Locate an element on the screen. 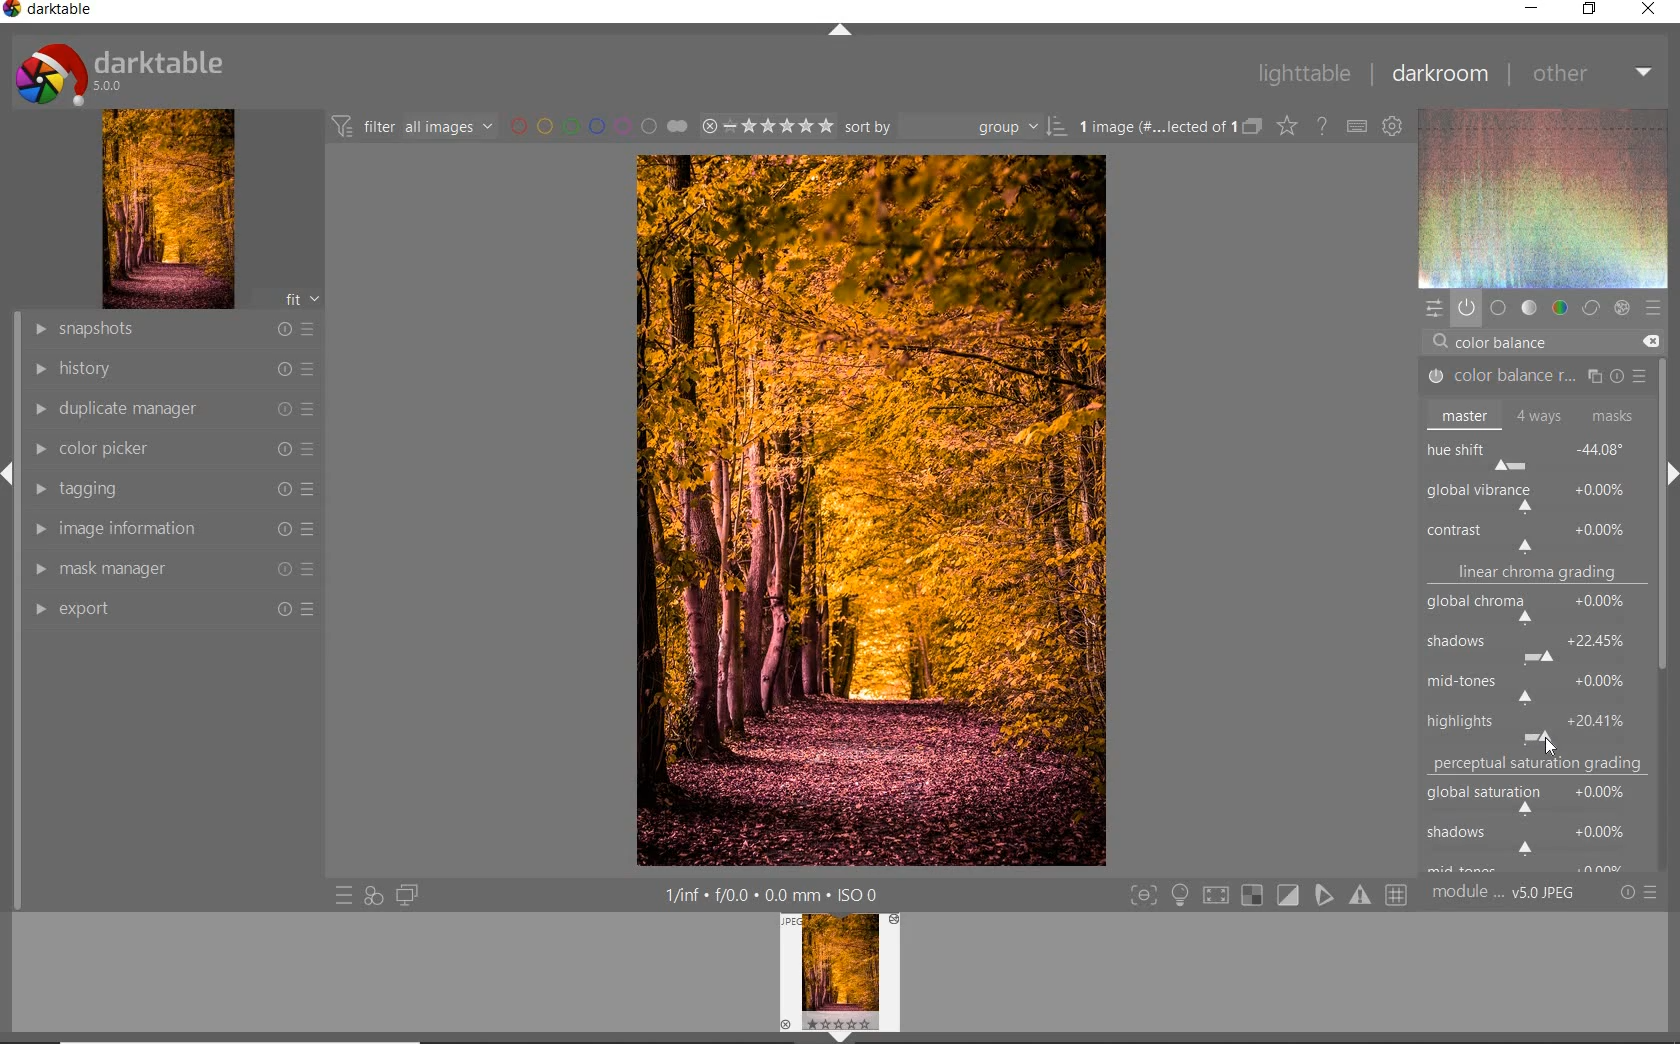 This screenshot has width=1680, height=1044. tagging is located at coordinates (172, 491).